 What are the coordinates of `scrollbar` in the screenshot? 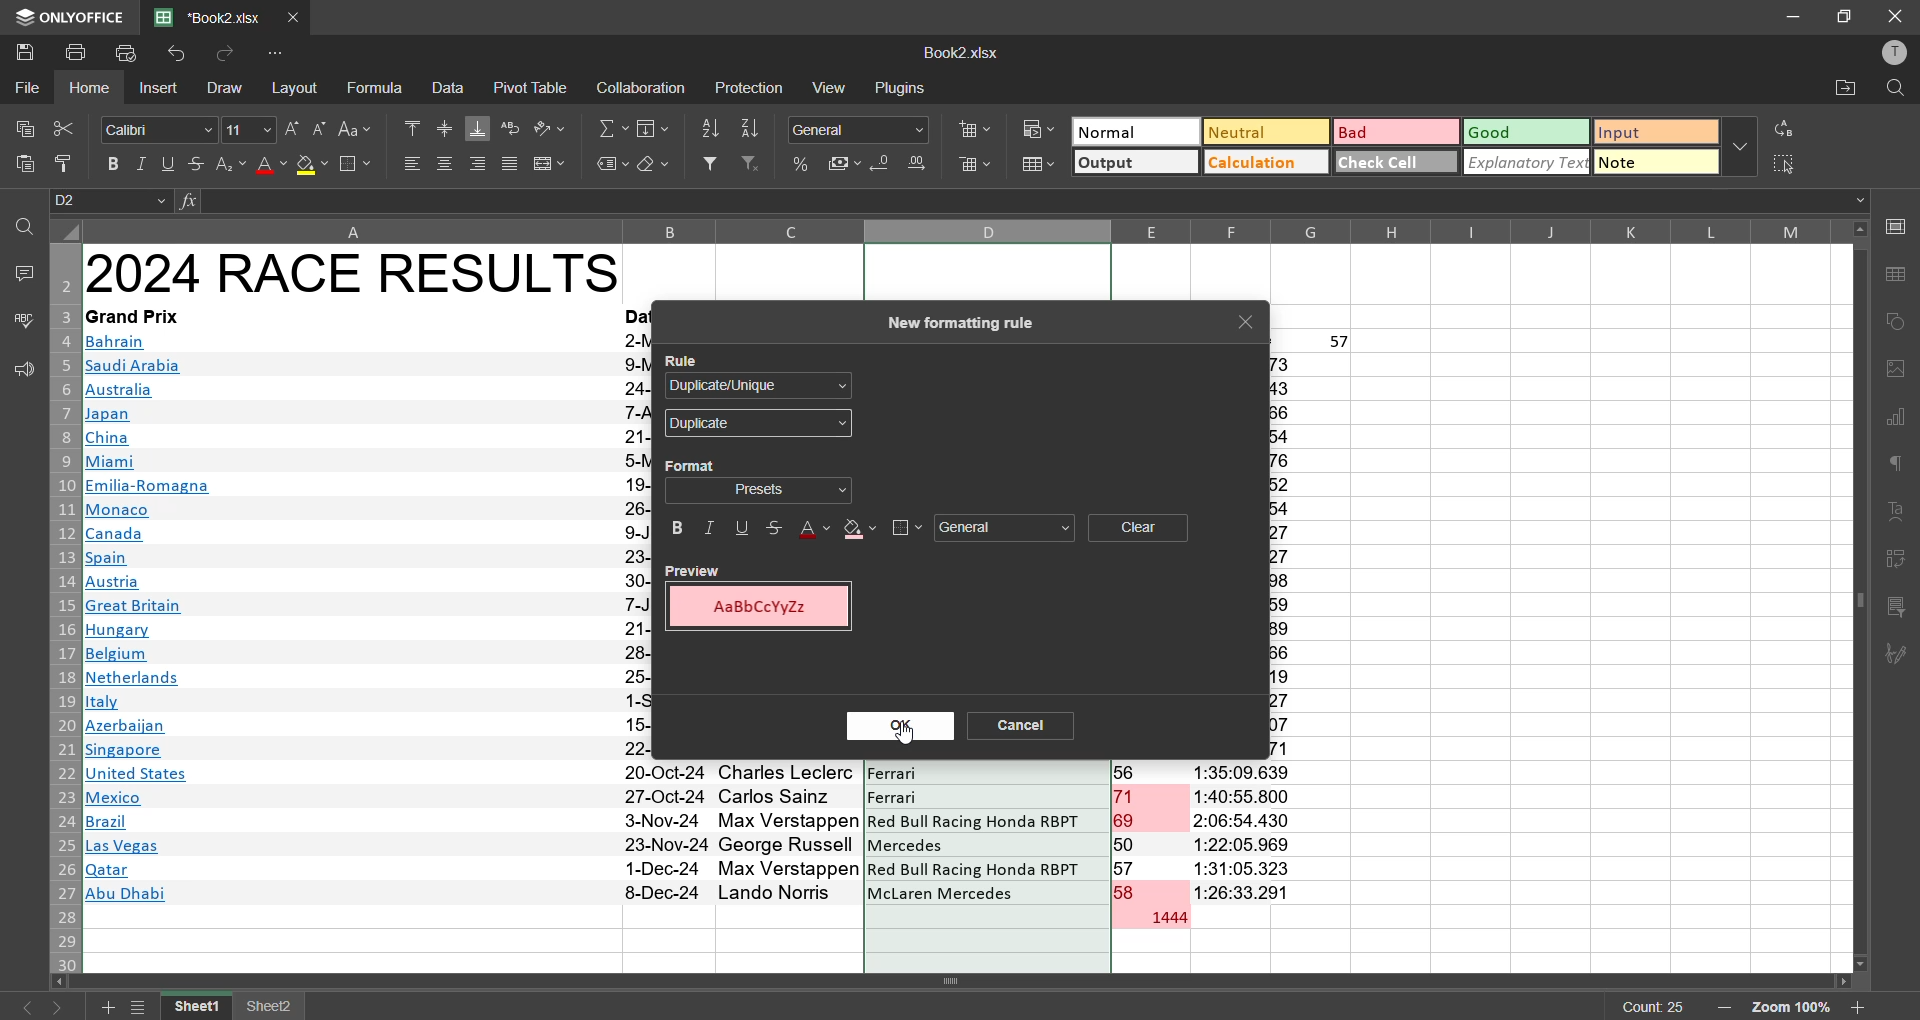 It's located at (958, 982).